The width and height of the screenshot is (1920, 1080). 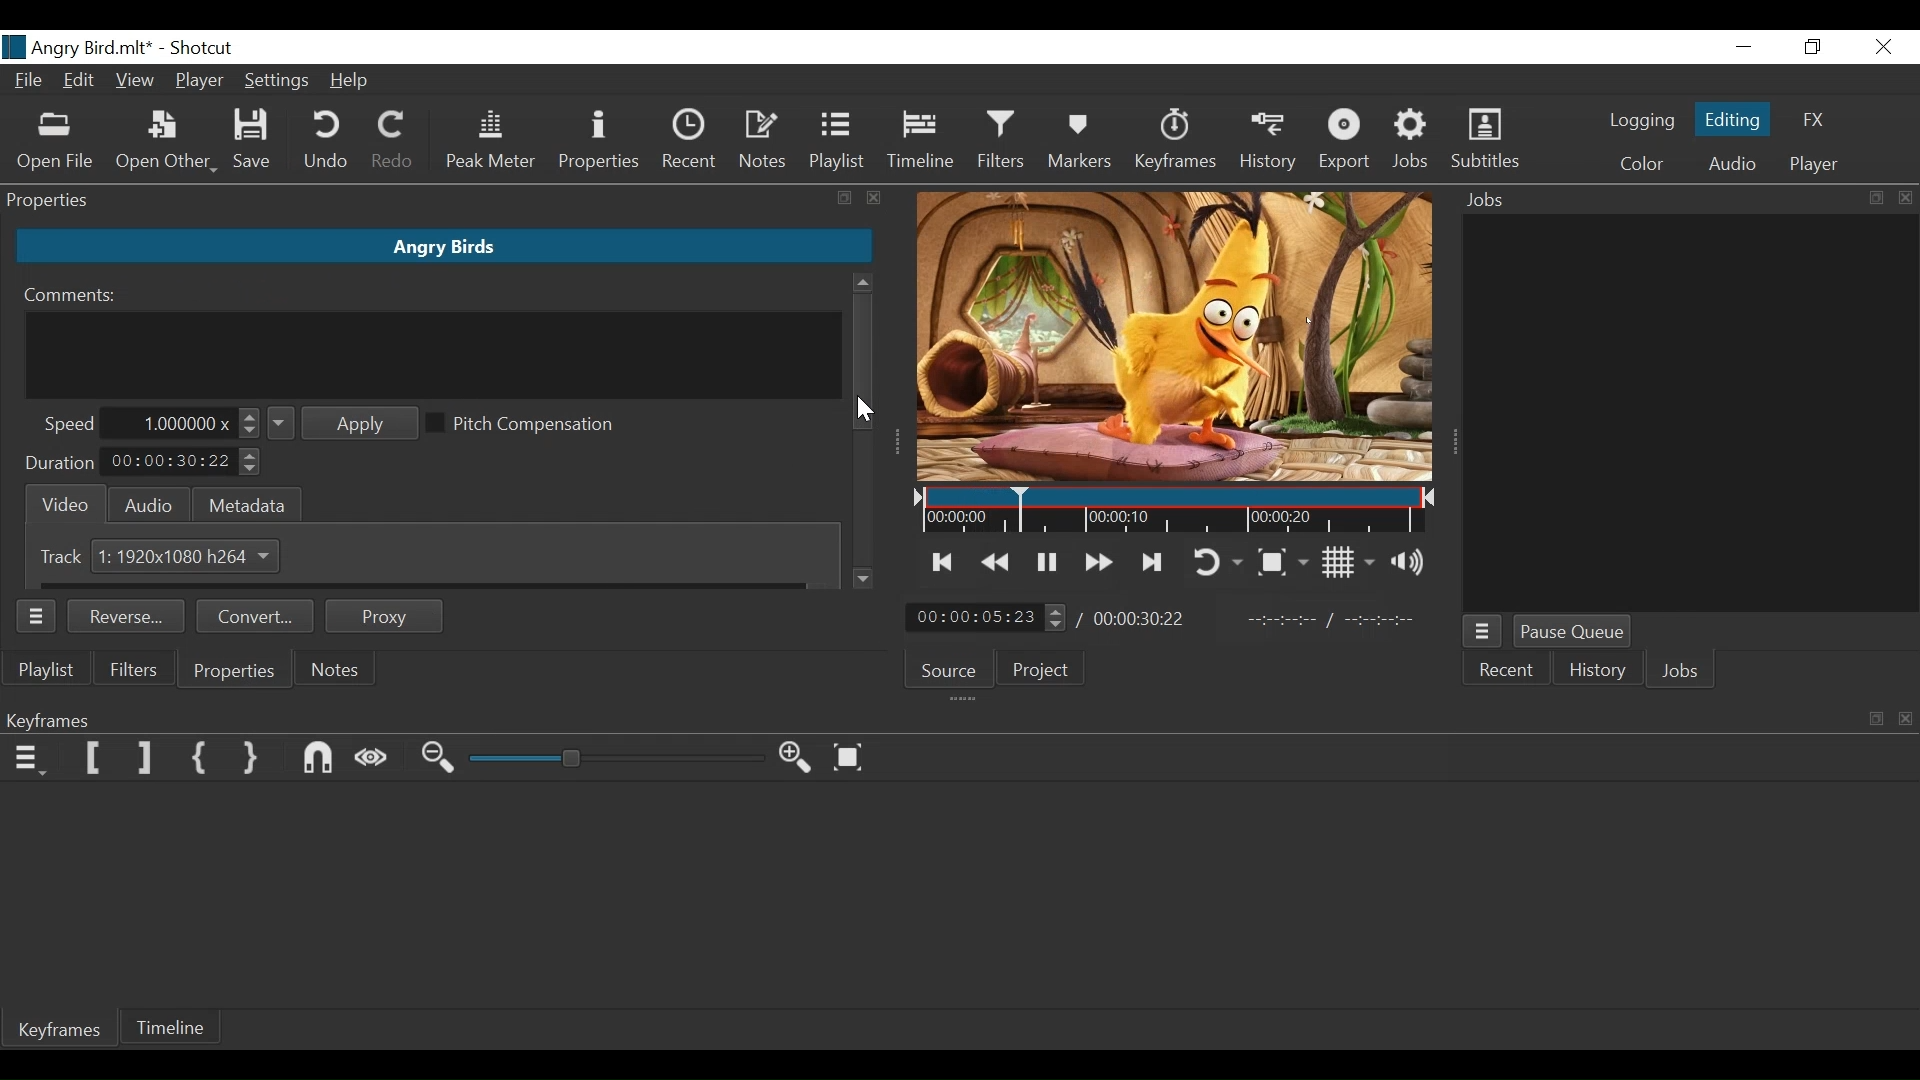 I want to click on Comments, so click(x=73, y=295).